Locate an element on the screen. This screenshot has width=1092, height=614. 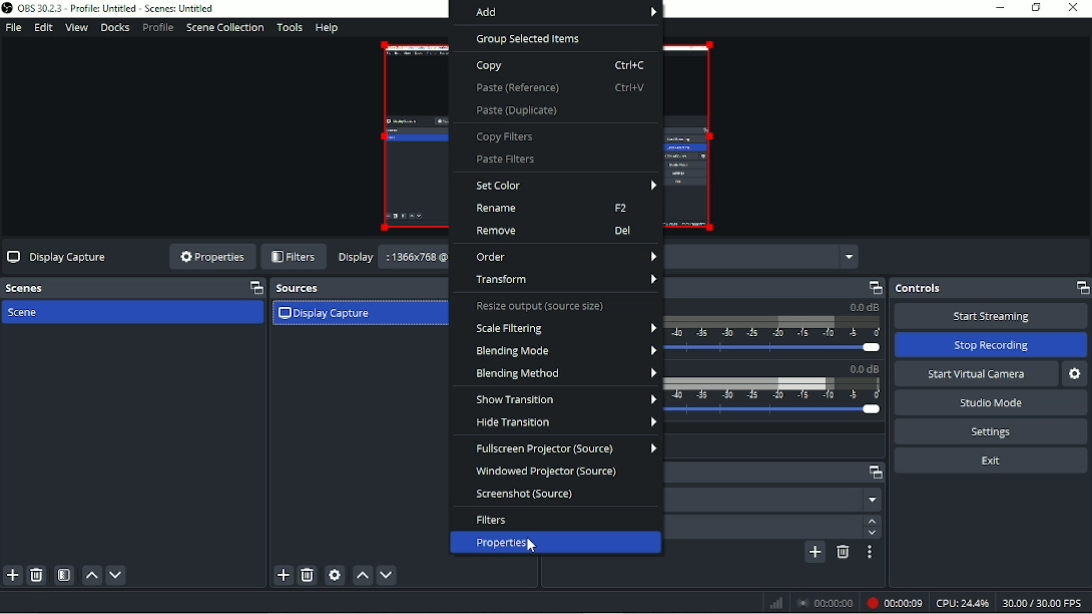
Hide transition is located at coordinates (560, 424).